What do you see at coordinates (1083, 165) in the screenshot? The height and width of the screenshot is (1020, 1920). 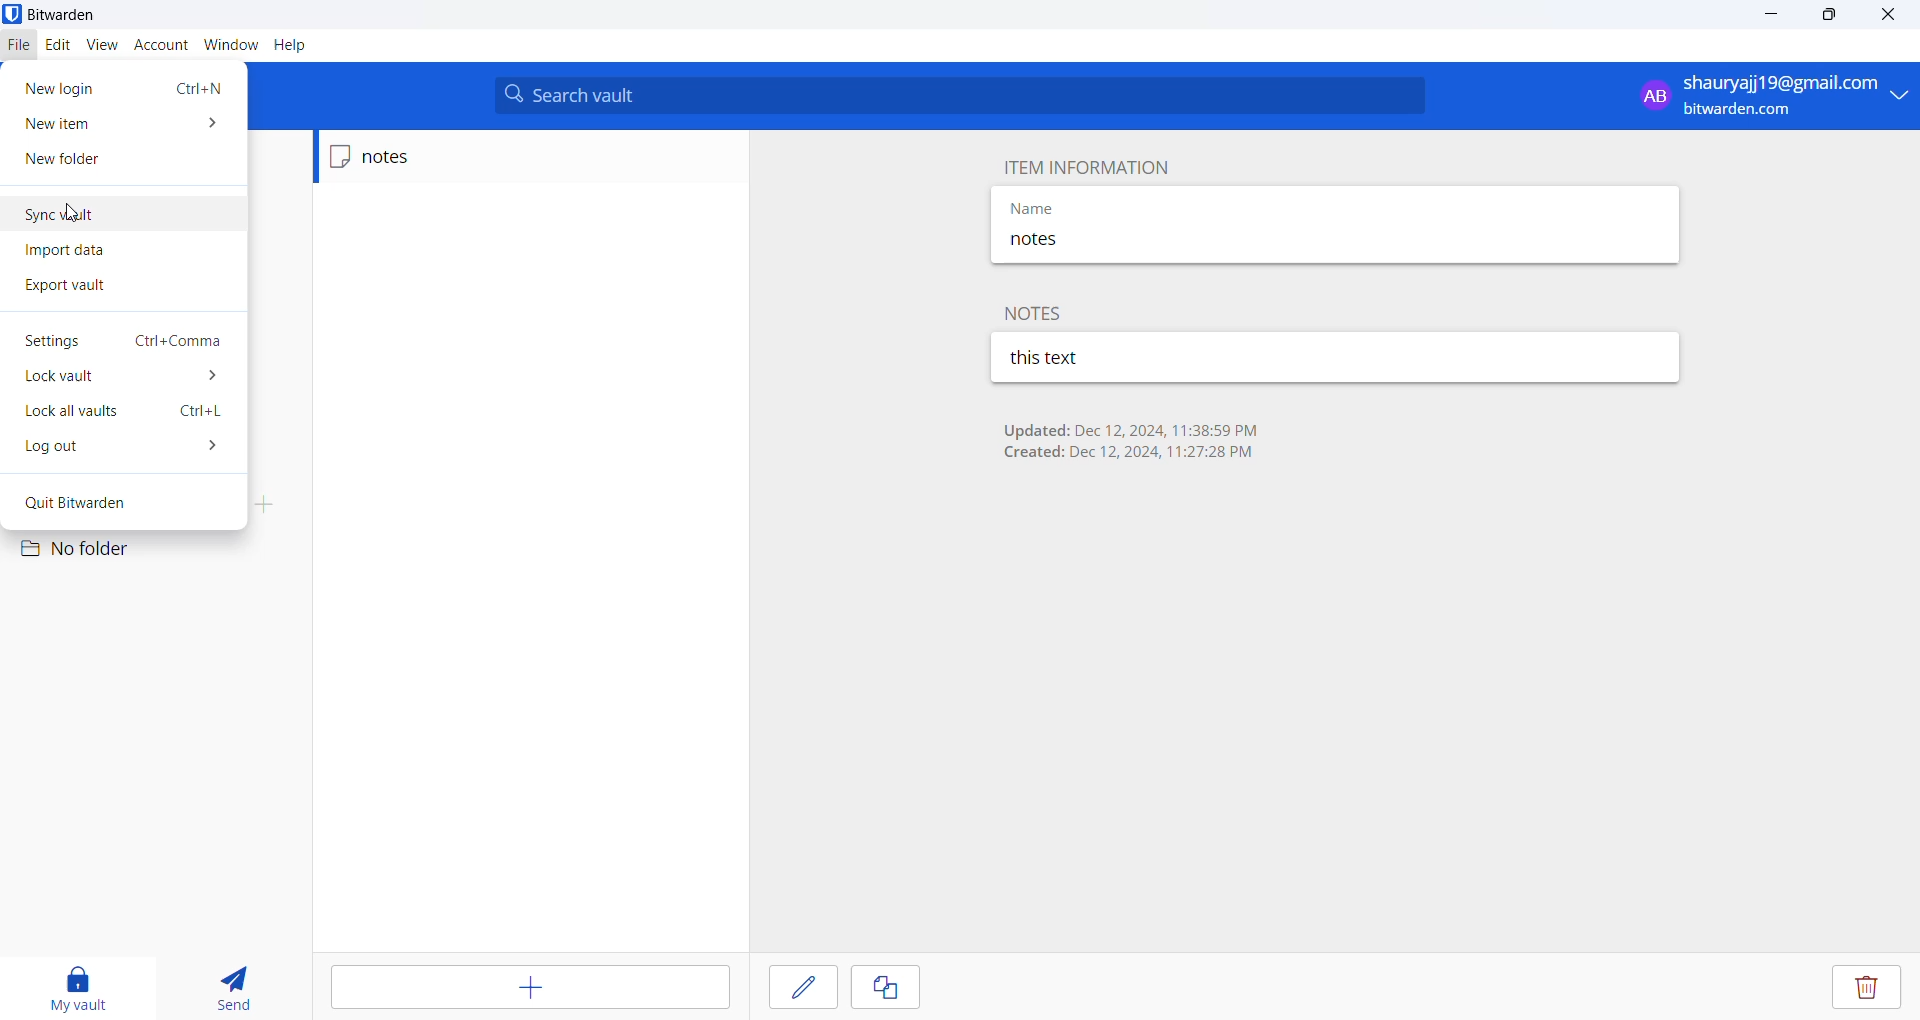 I see `Item information` at bounding box center [1083, 165].